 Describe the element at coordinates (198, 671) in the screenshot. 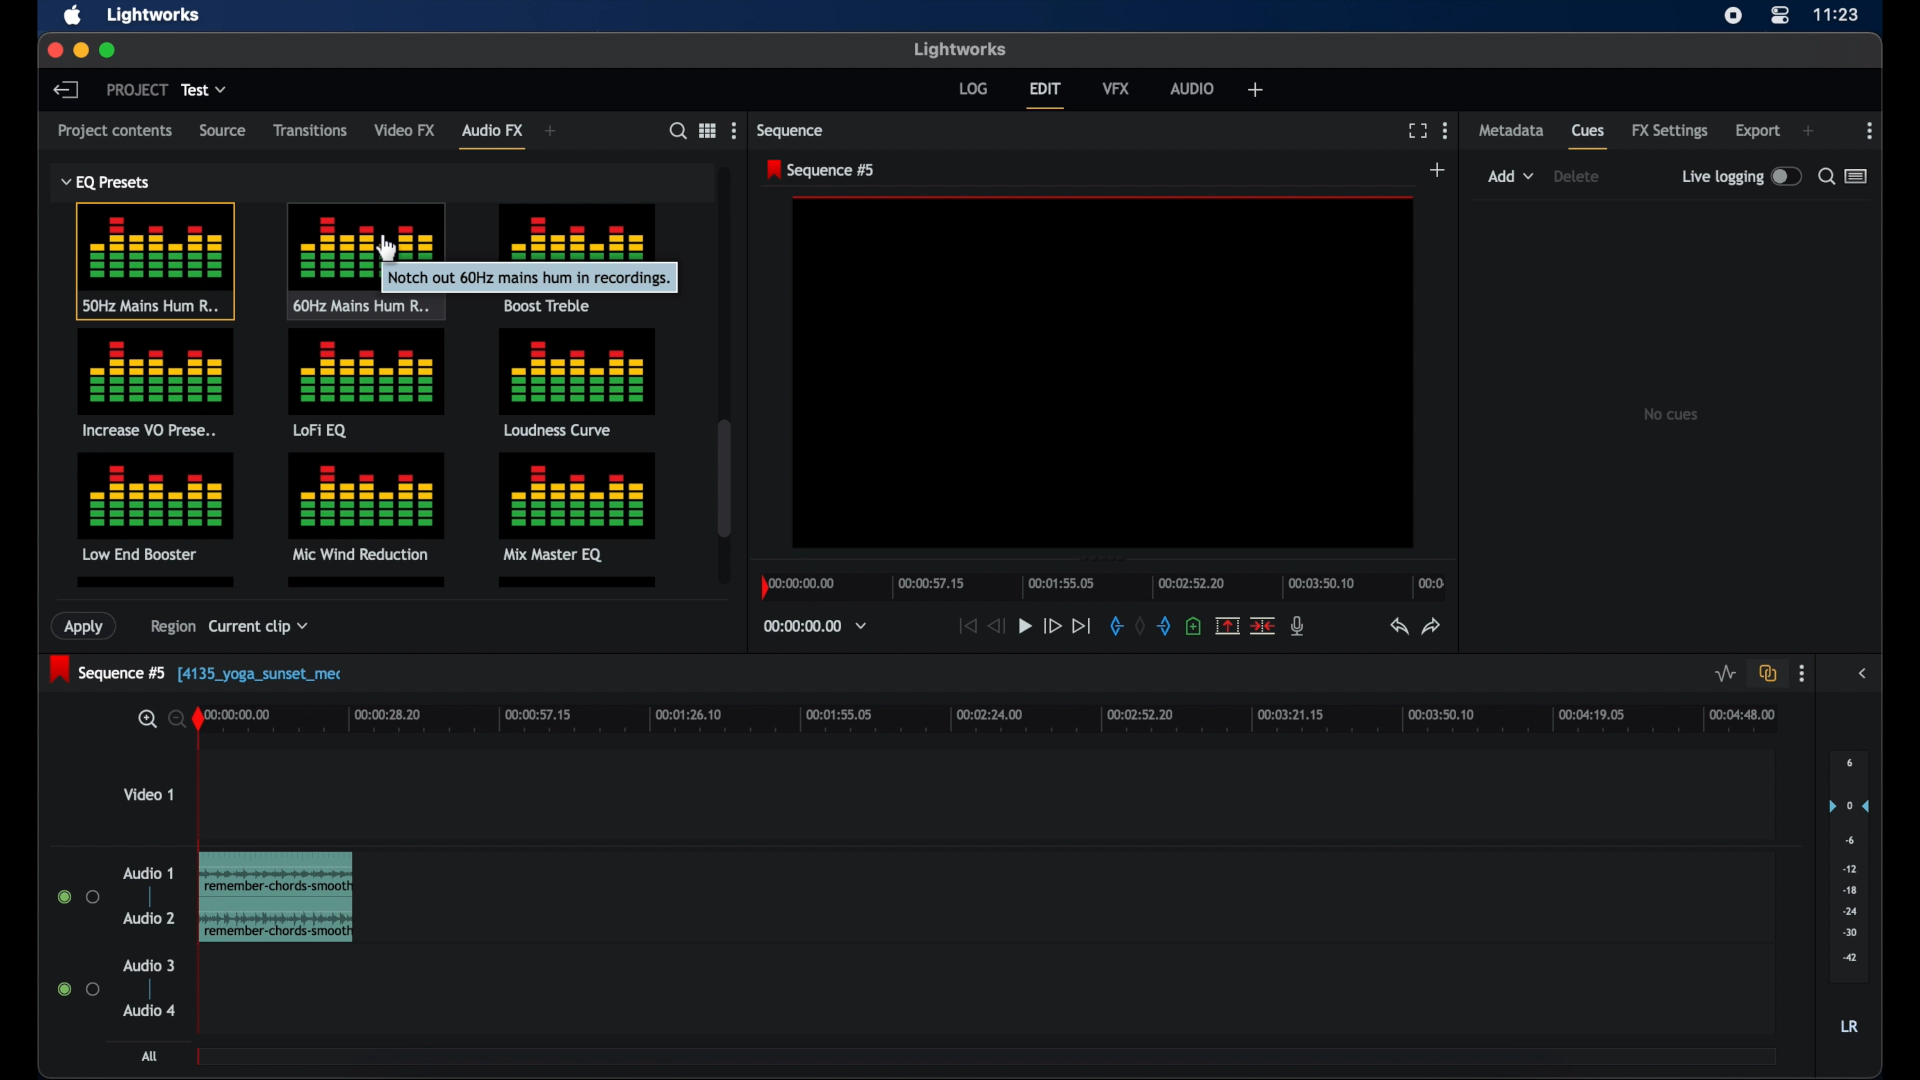

I see `sequence 5` at that location.